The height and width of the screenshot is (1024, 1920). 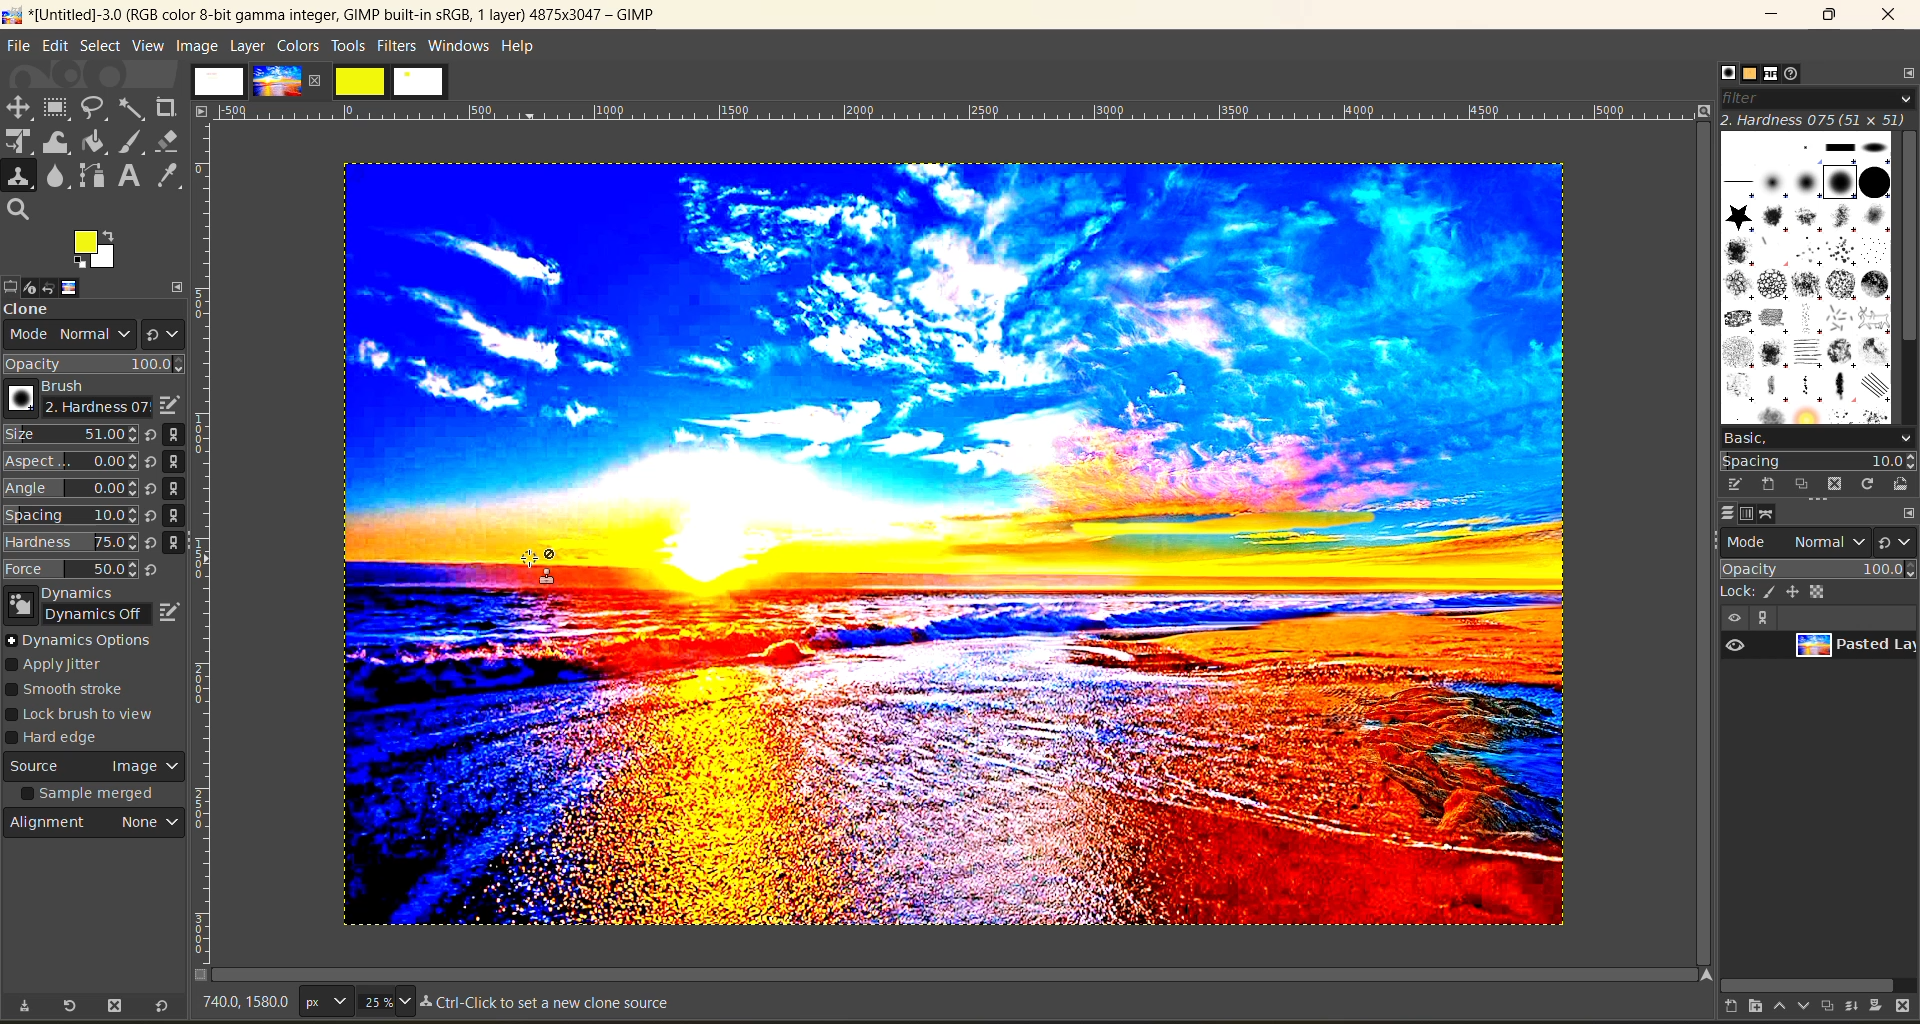 What do you see at coordinates (553, 1004) in the screenshot?
I see `metadata` at bounding box center [553, 1004].